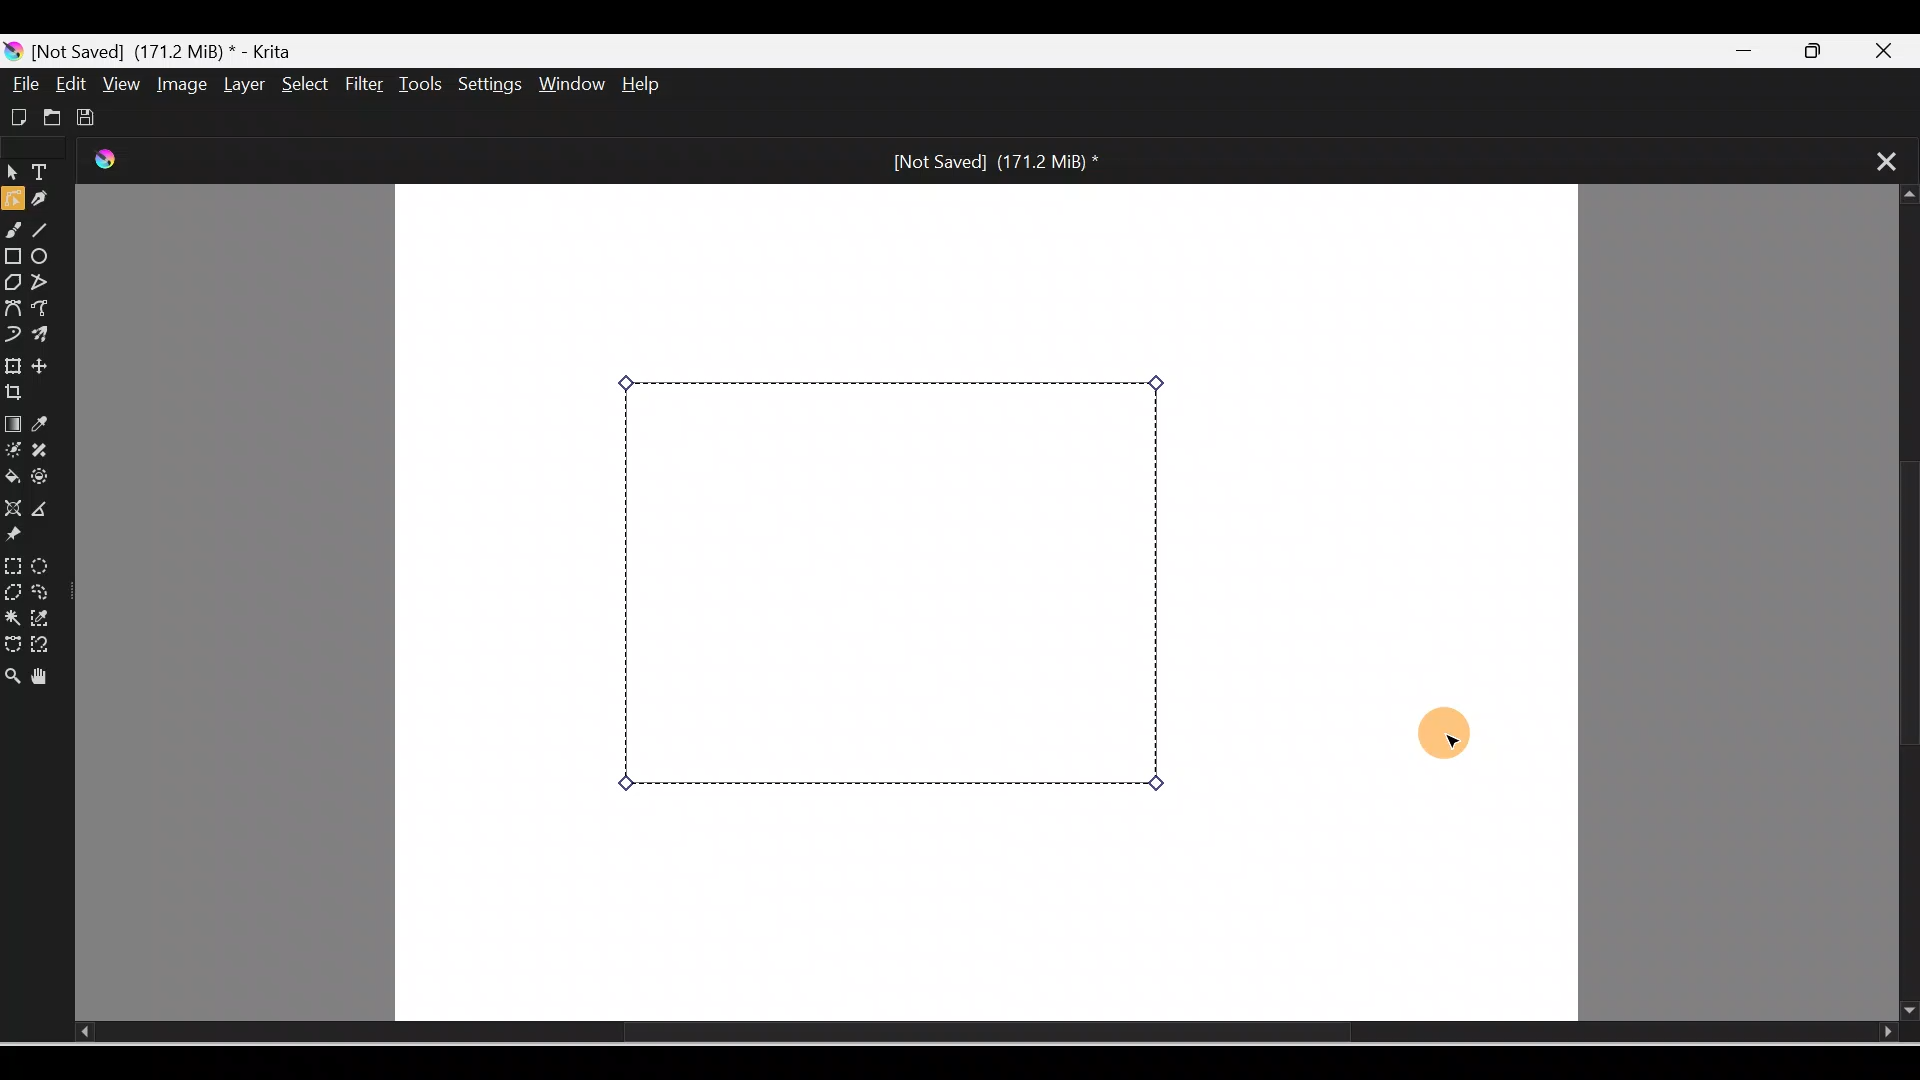  I want to click on Measure the distance between two points, so click(48, 510).